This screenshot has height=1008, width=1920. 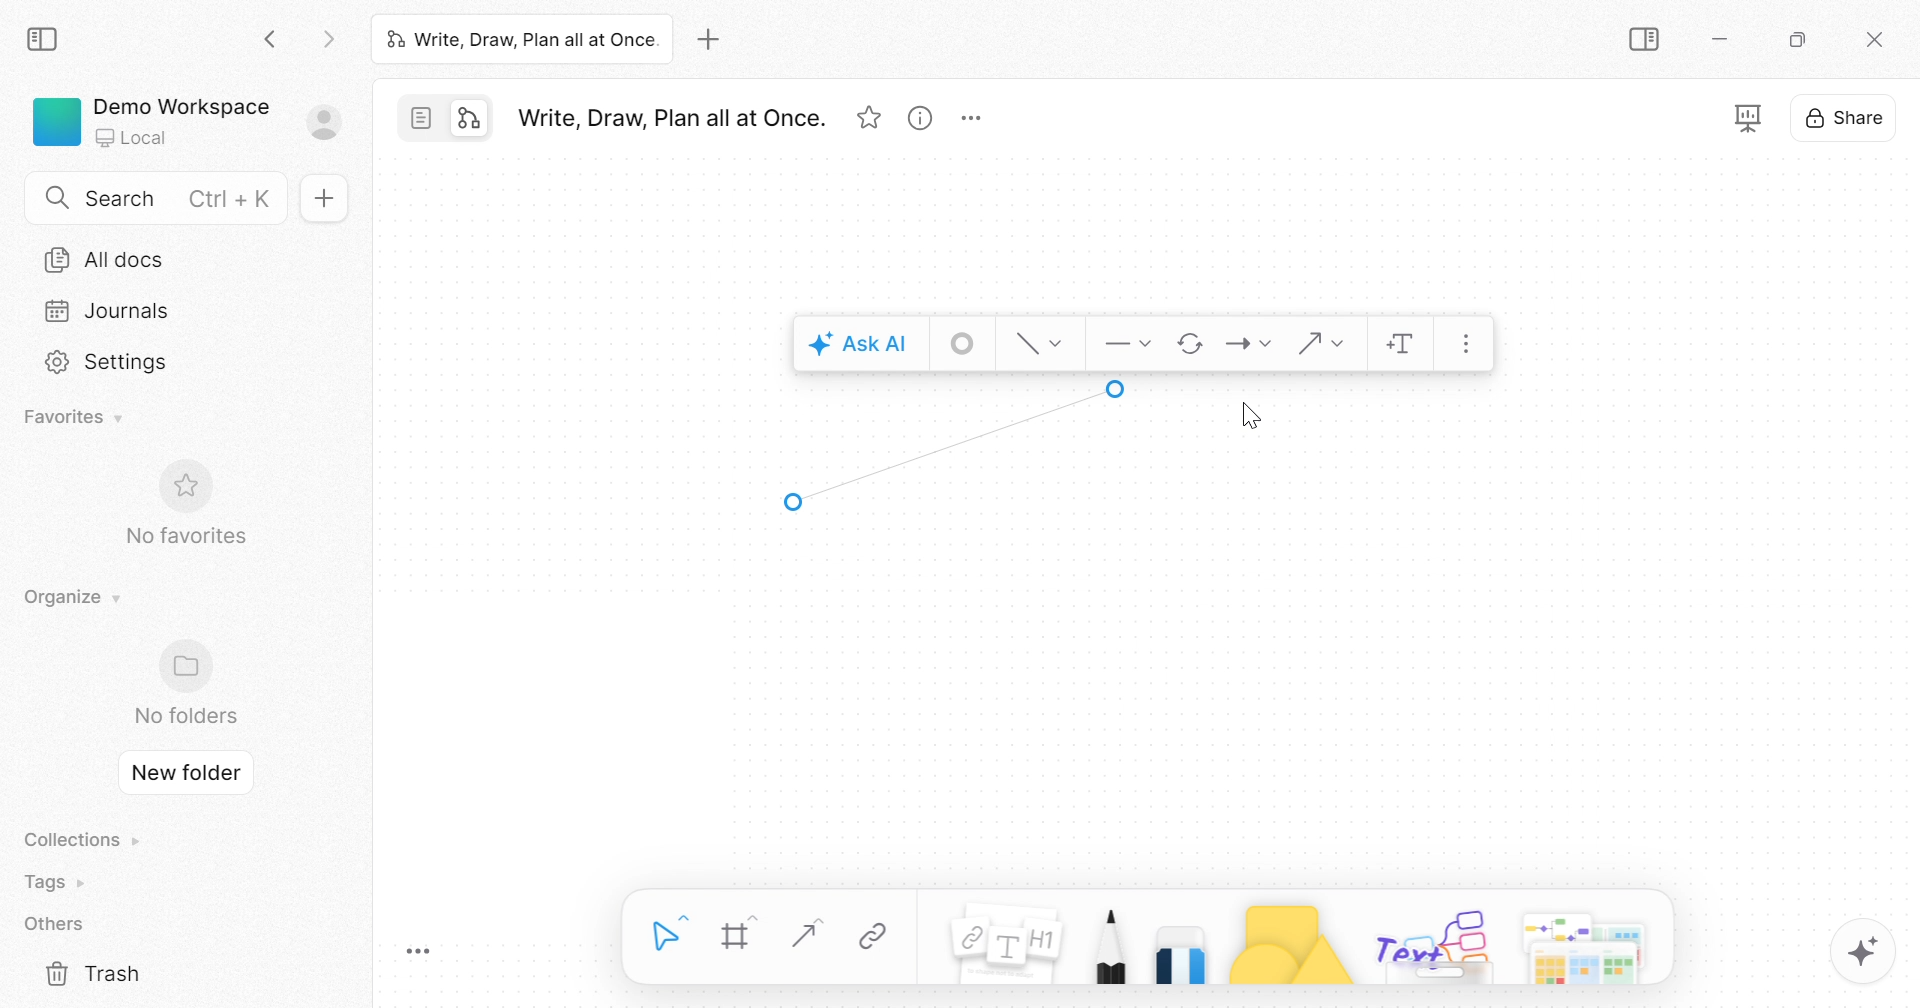 I want to click on Ctrl + K, so click(x=234, y=199).